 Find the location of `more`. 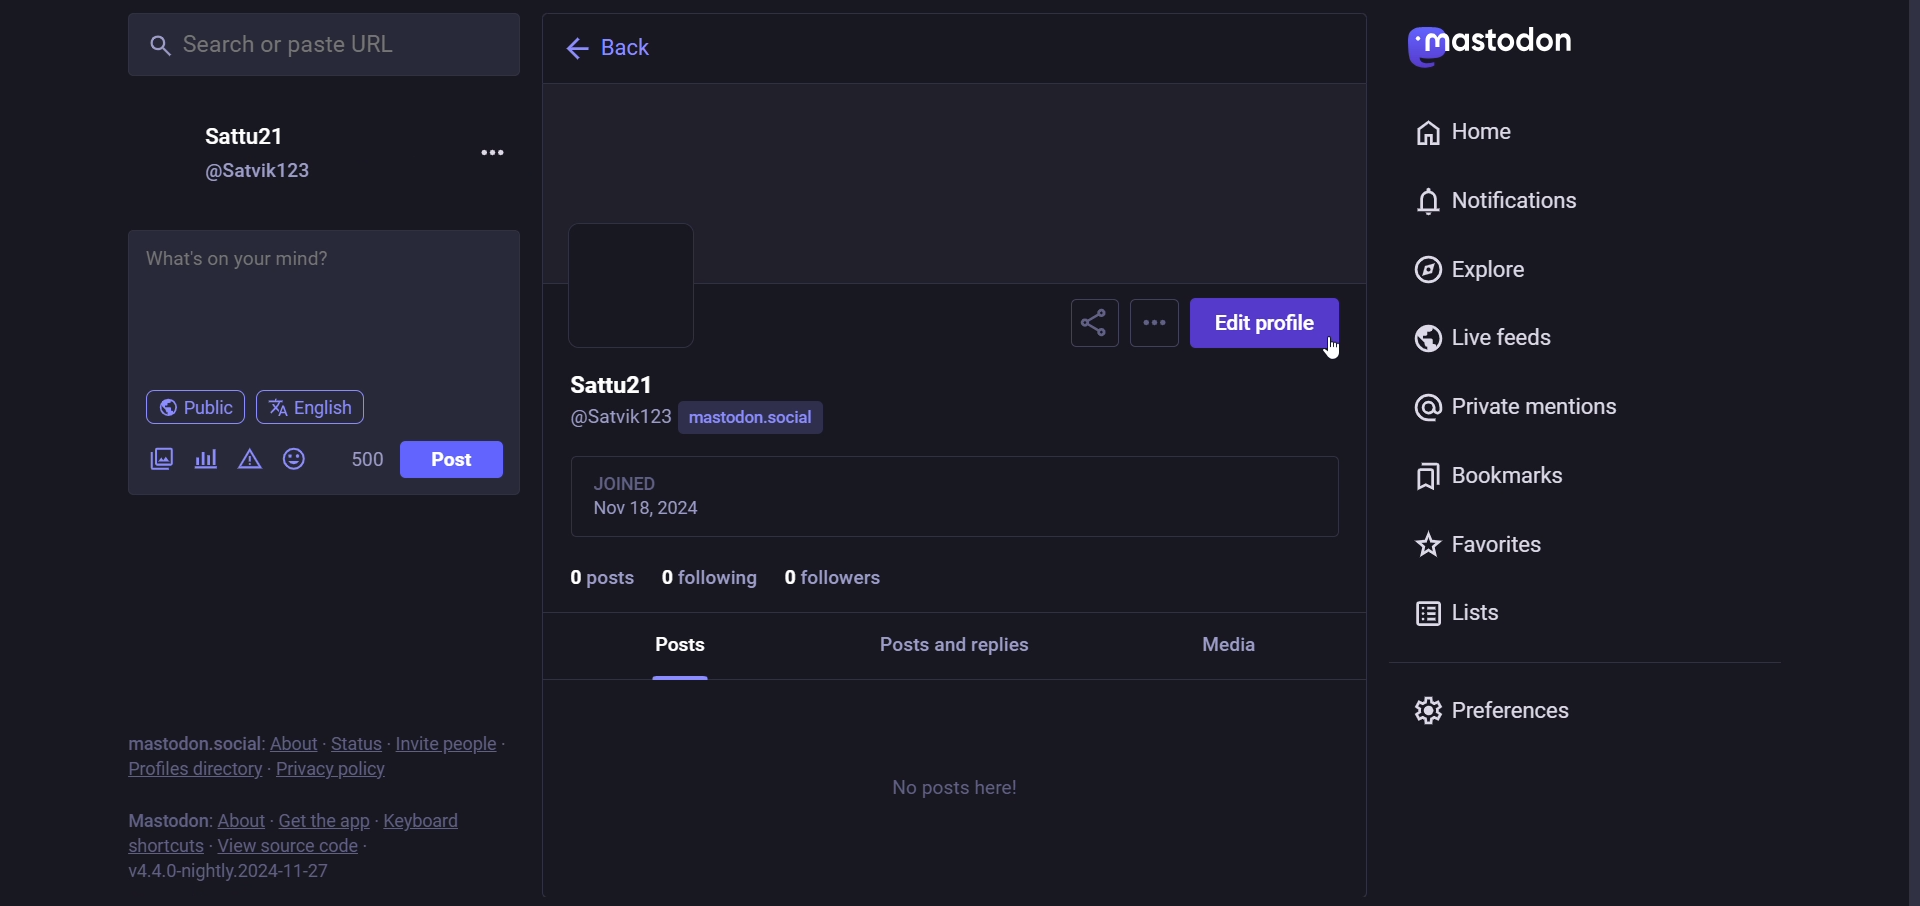

more is located at coordinates (1150, 320).